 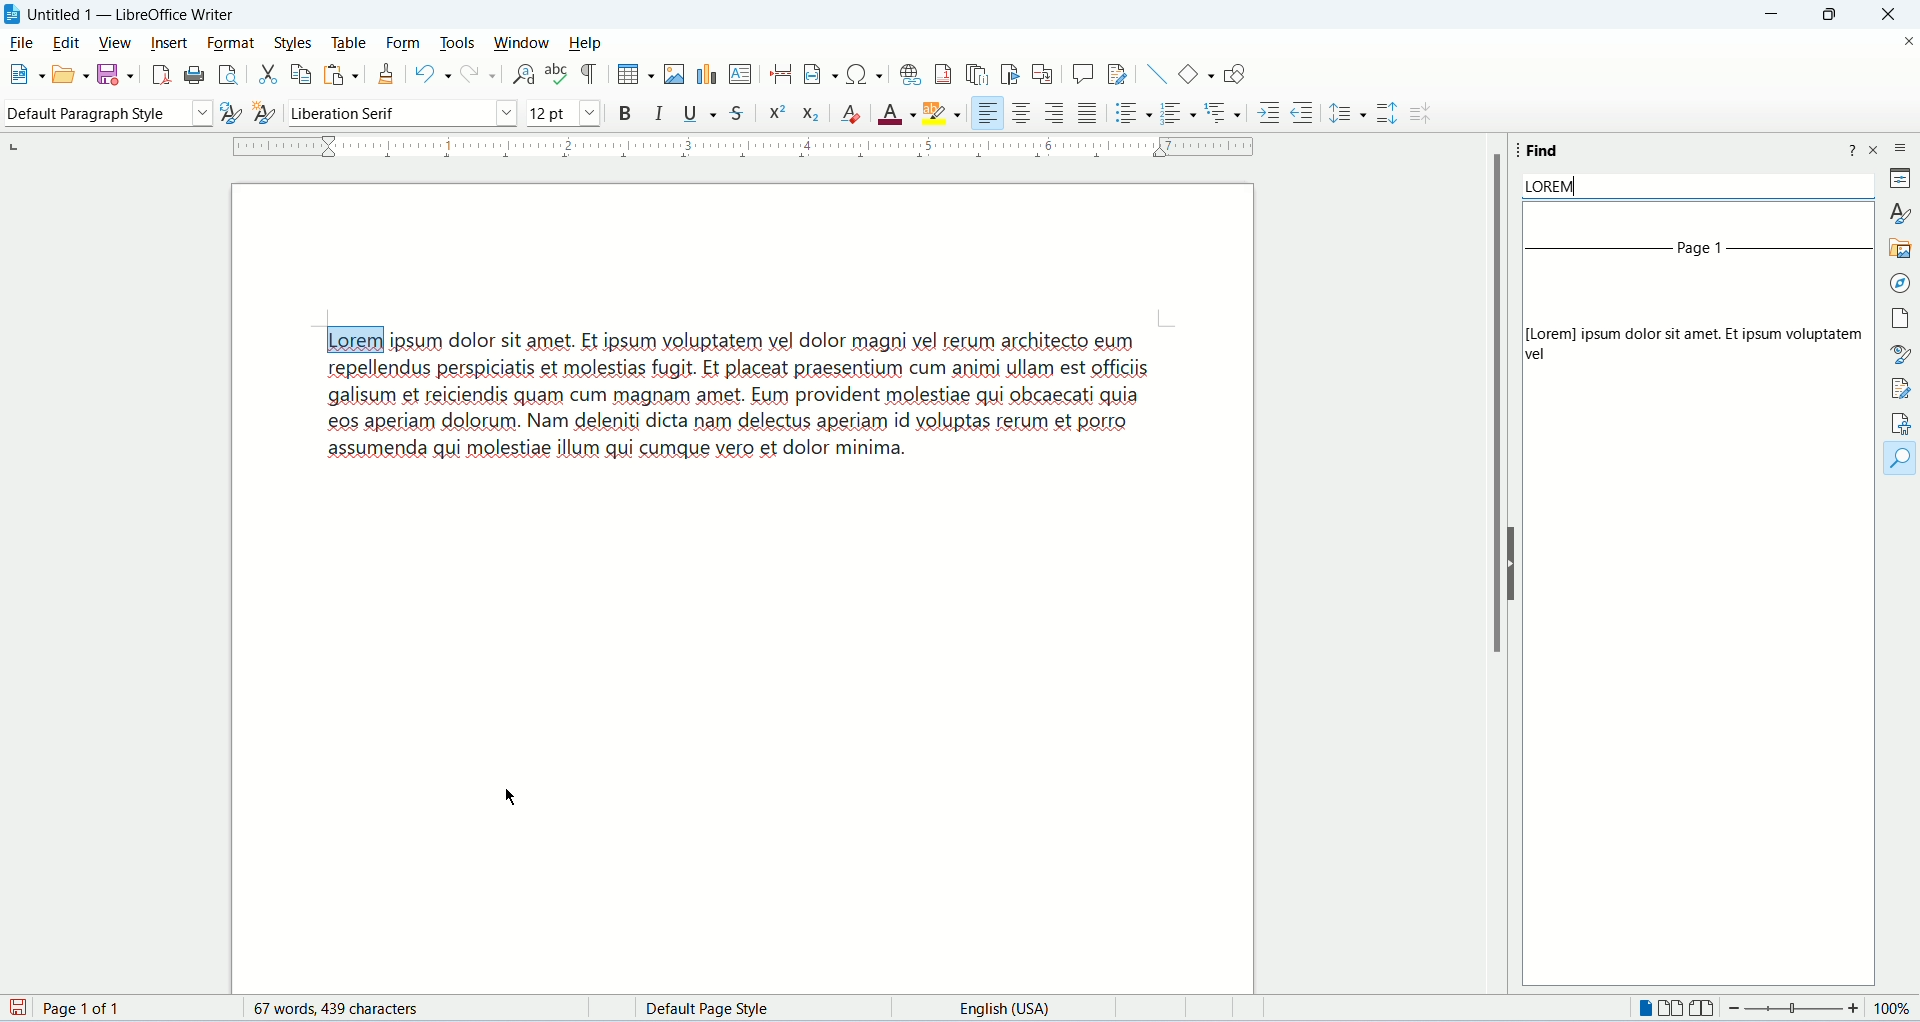 What do you see at coordinates (589, 74) in the screenshot?
I see `mark formatting` at bounding box center [589, 74].